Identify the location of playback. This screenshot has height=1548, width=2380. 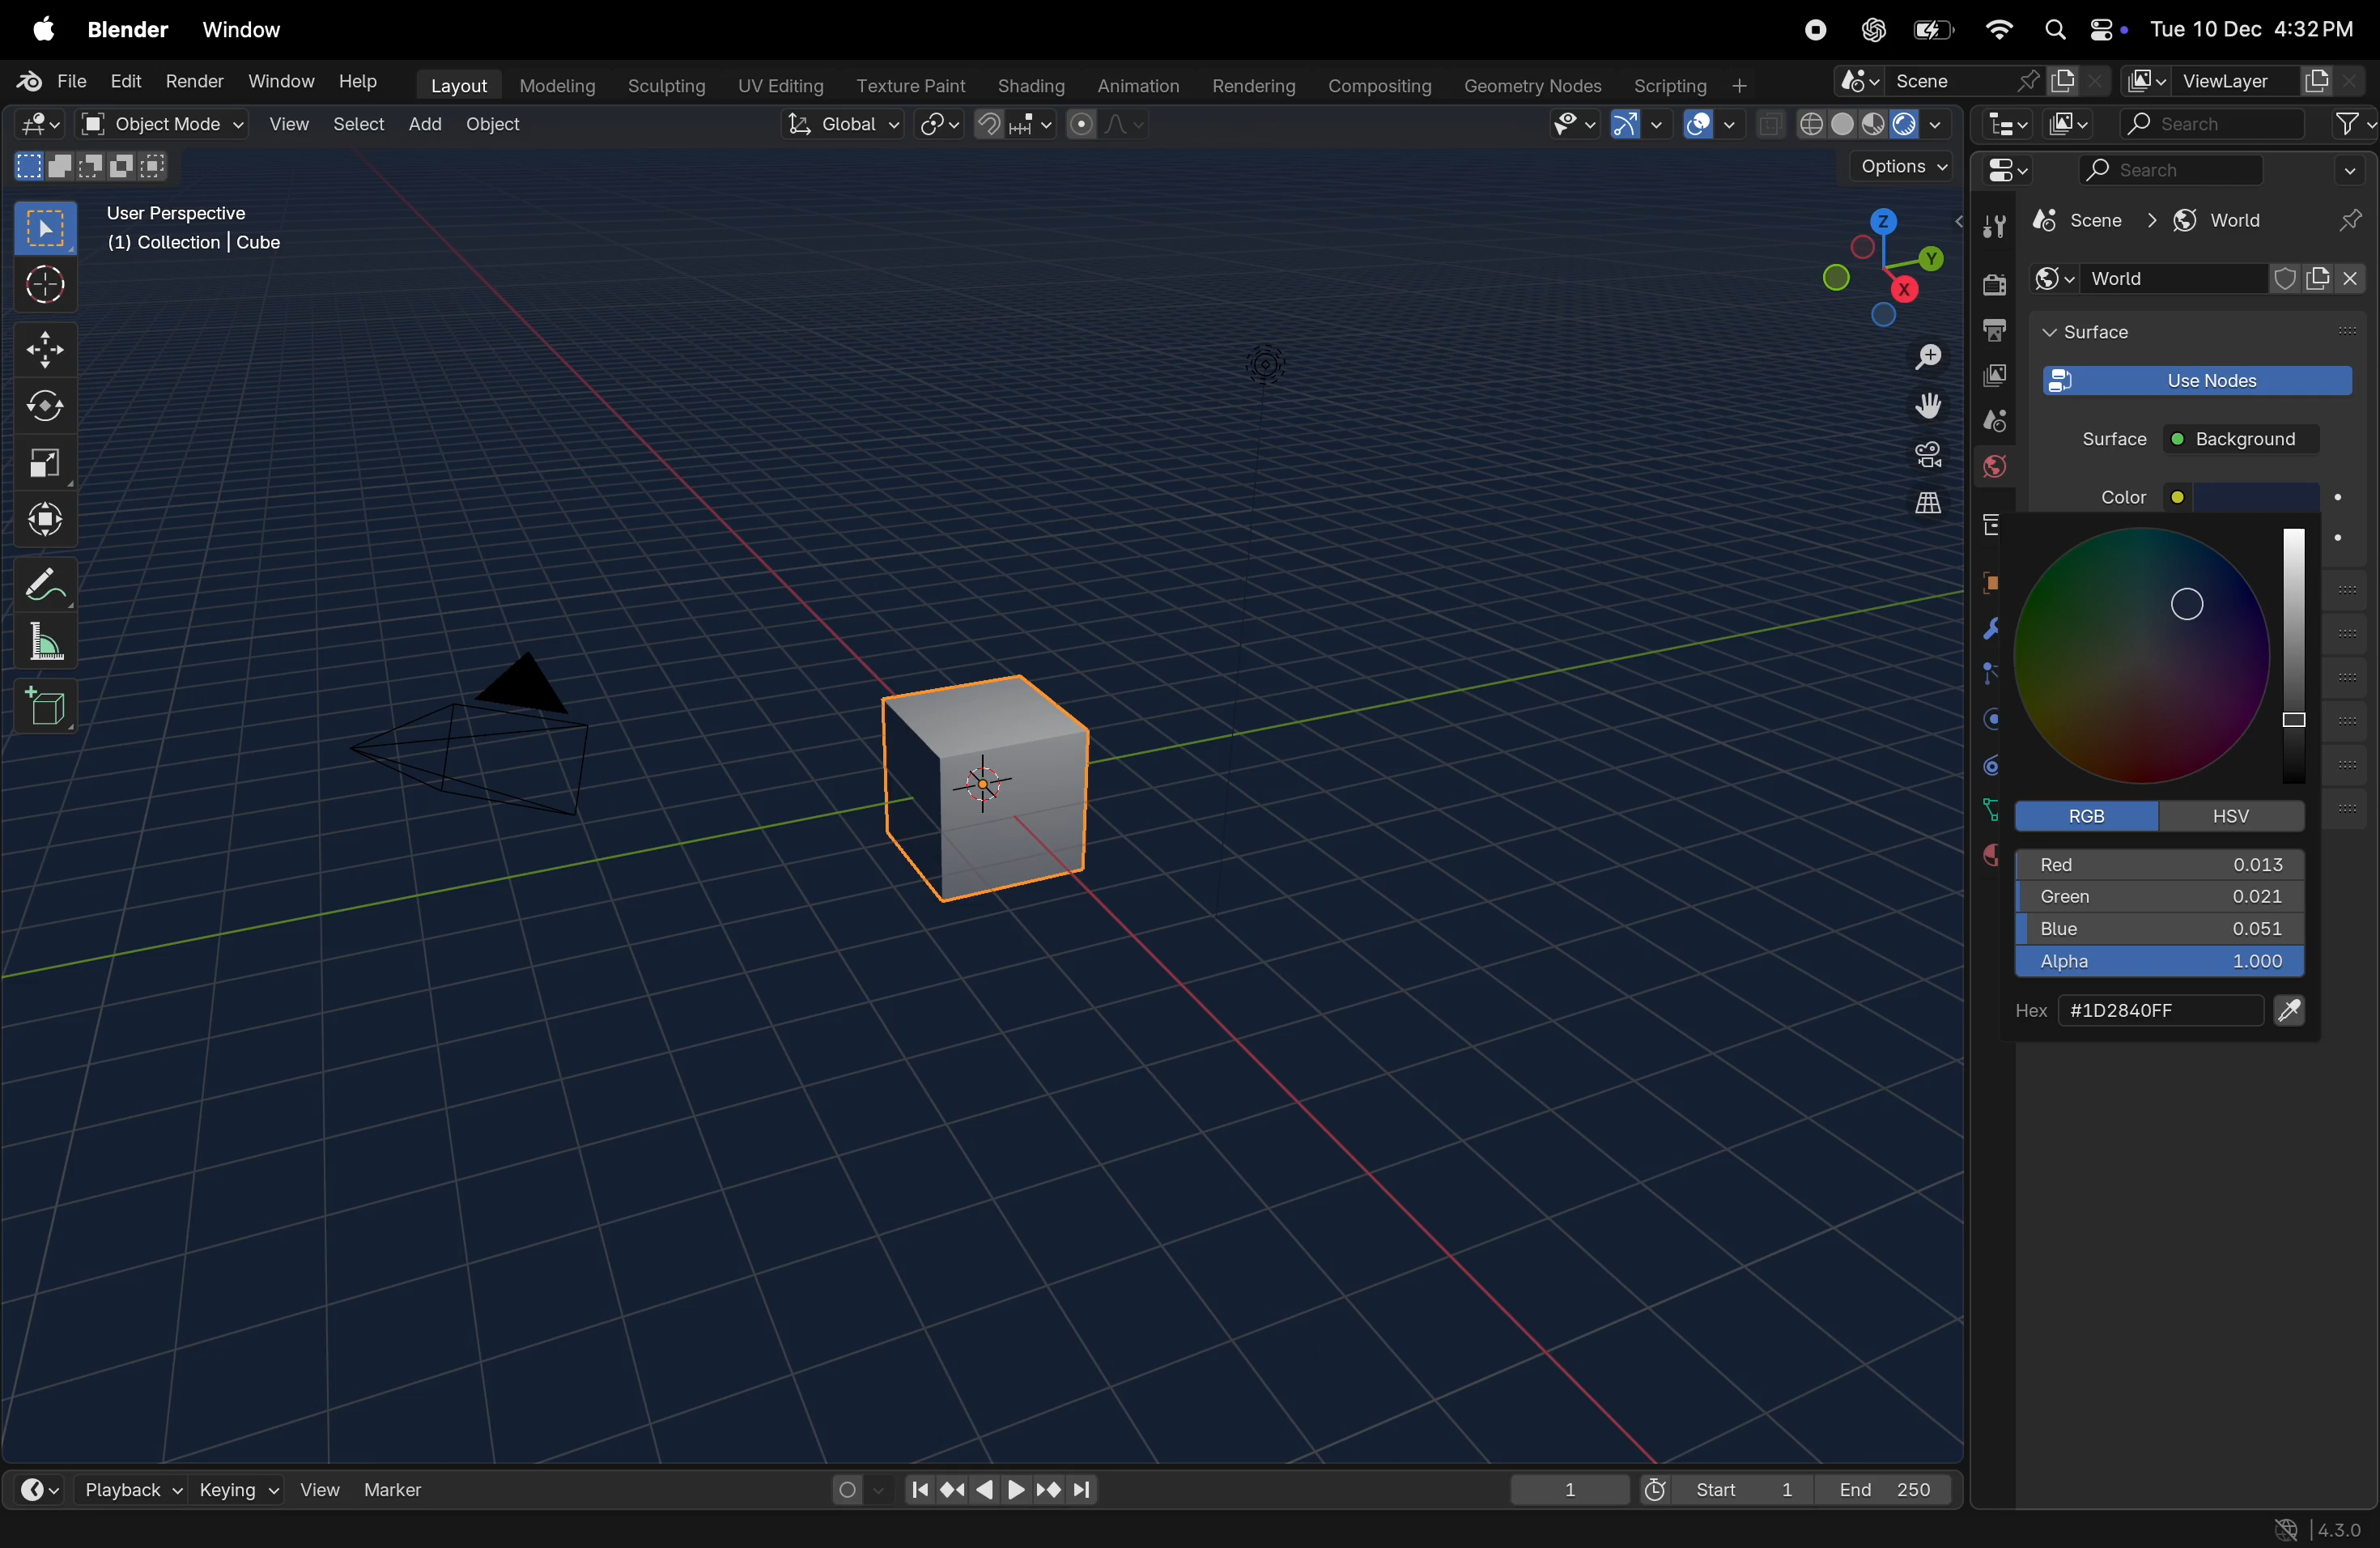
(124, 1485).